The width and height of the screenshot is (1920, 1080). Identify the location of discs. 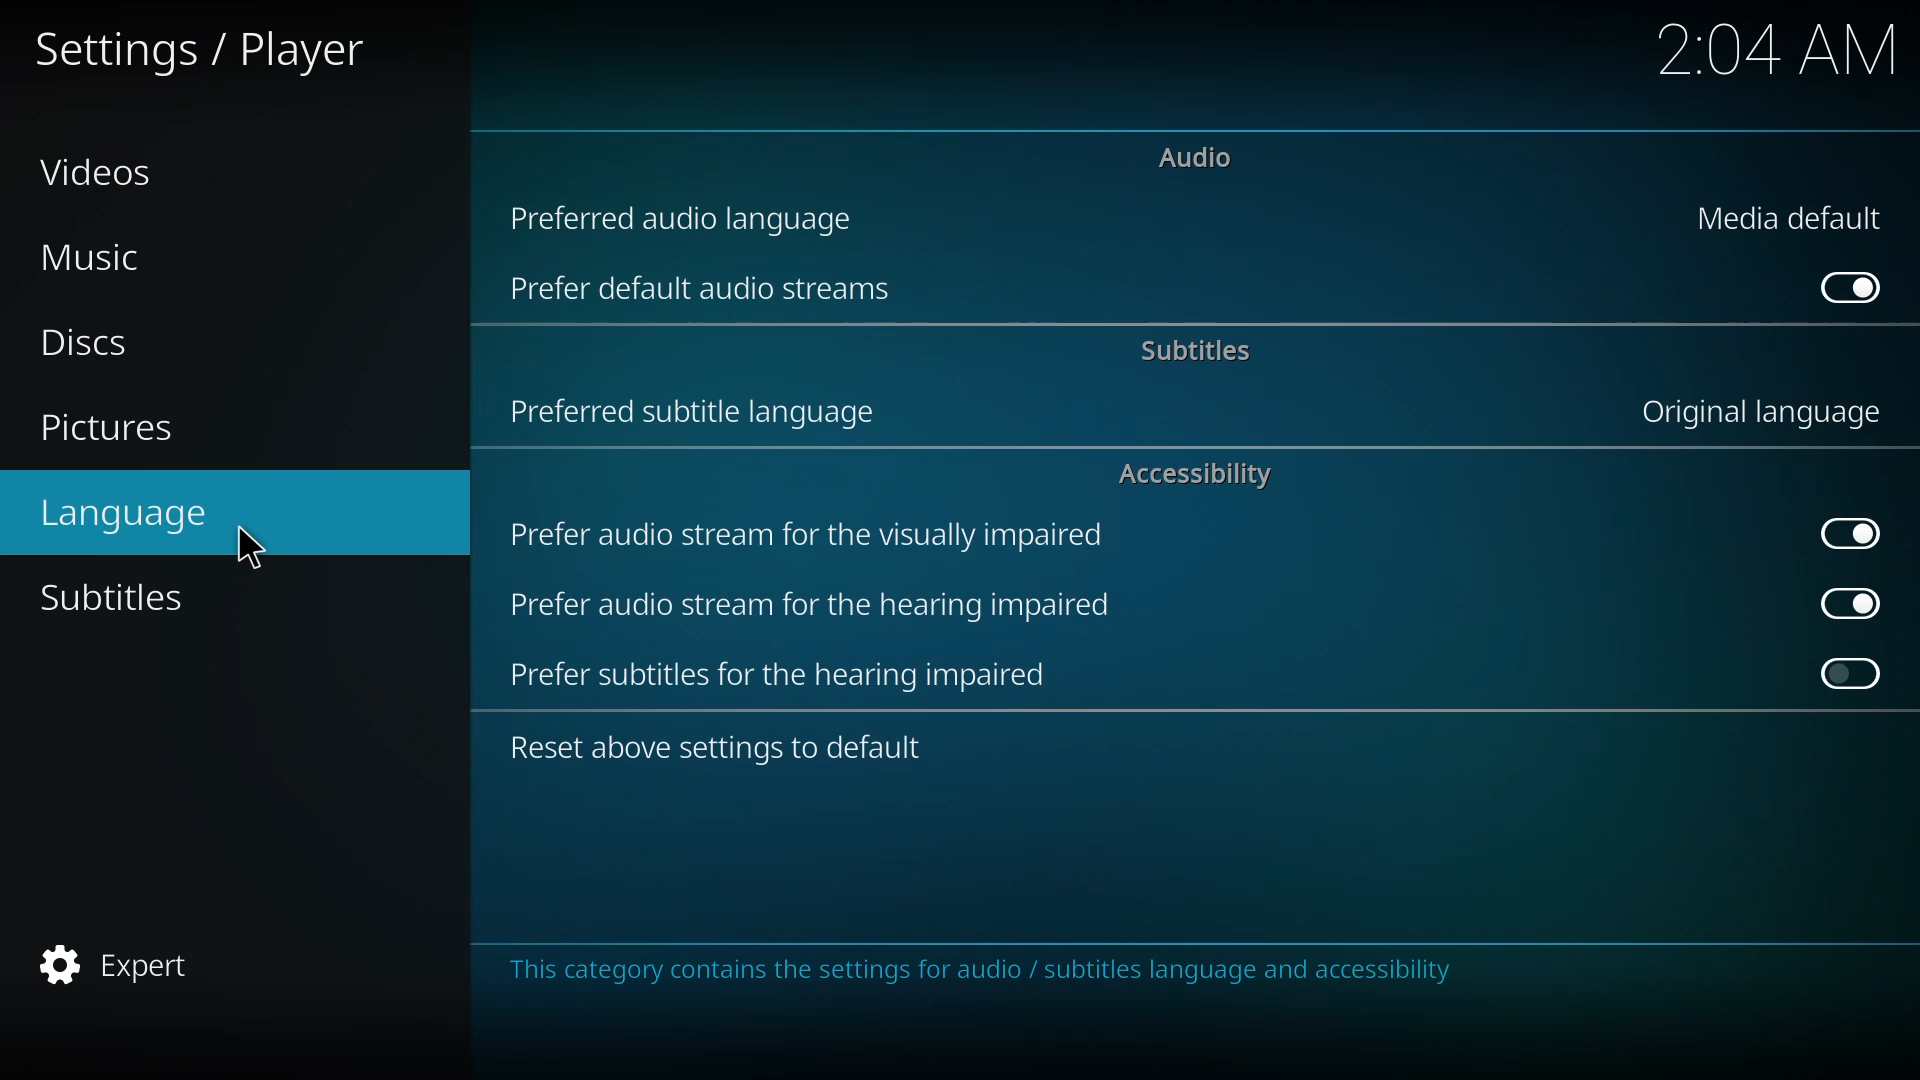
(76, 345).